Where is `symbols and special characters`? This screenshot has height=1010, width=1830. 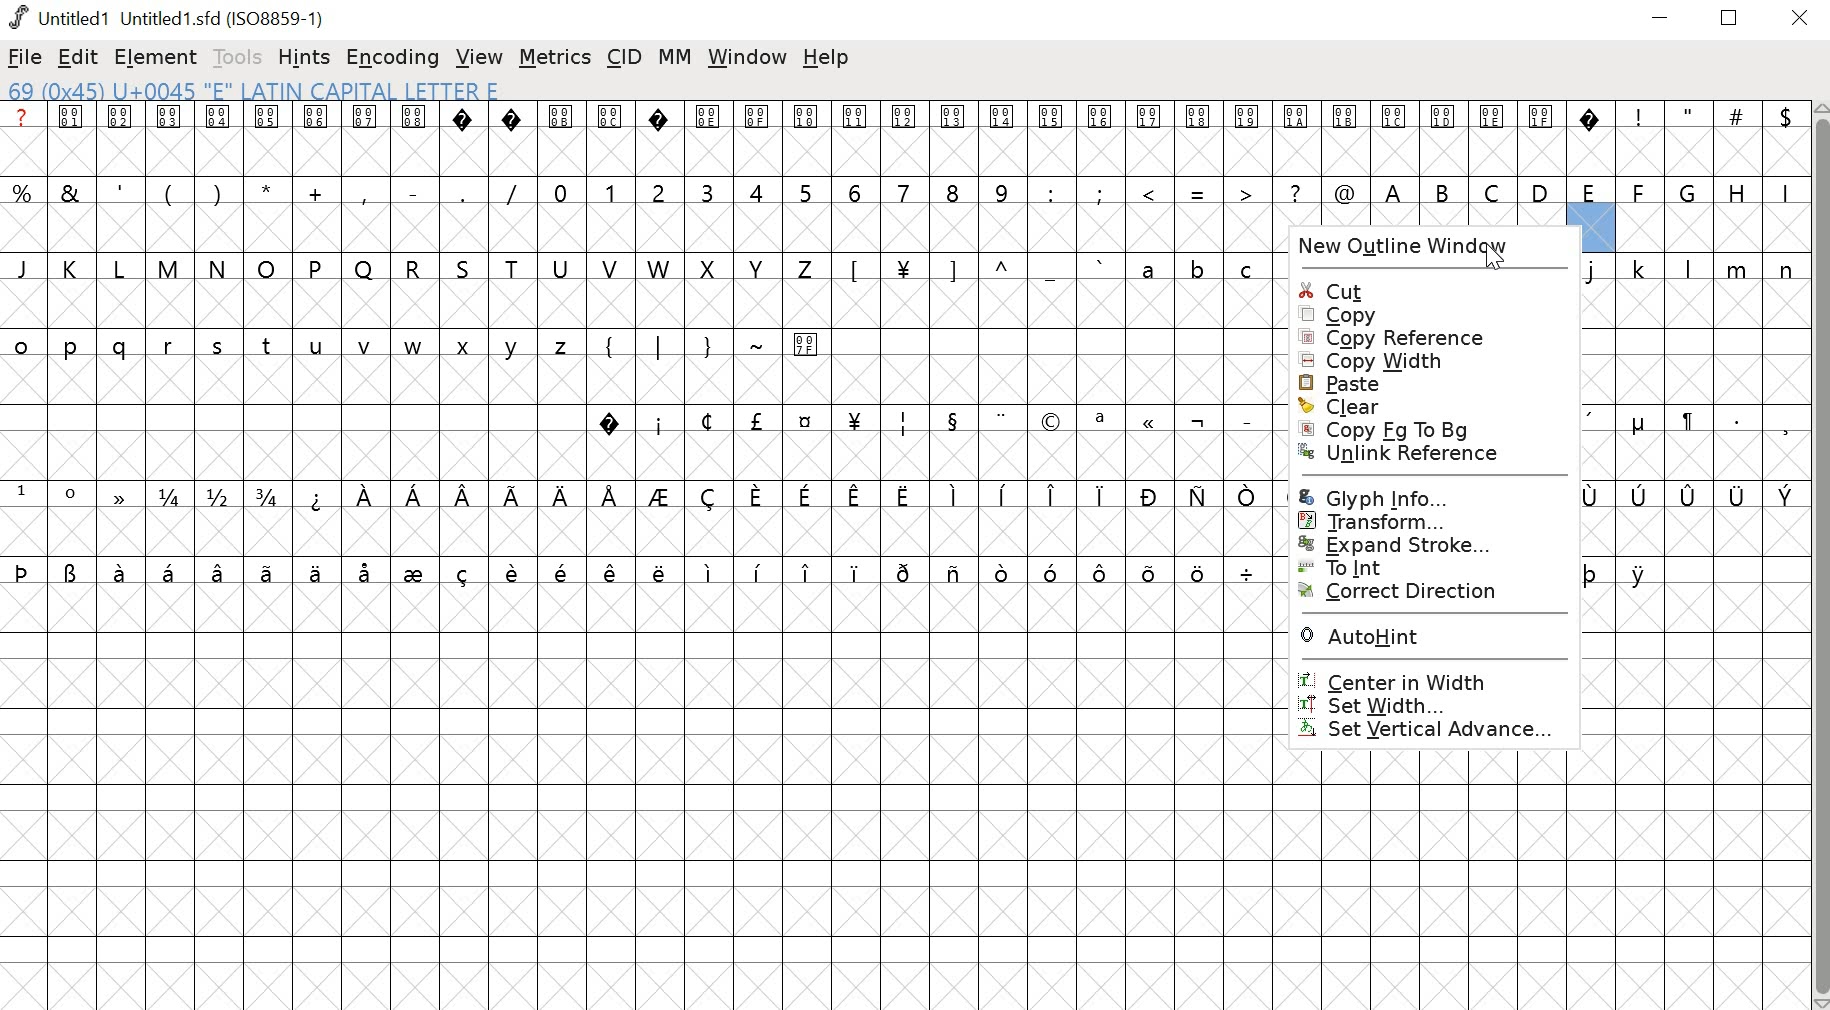 symbols and special characters is located at coordinates (707, 345).